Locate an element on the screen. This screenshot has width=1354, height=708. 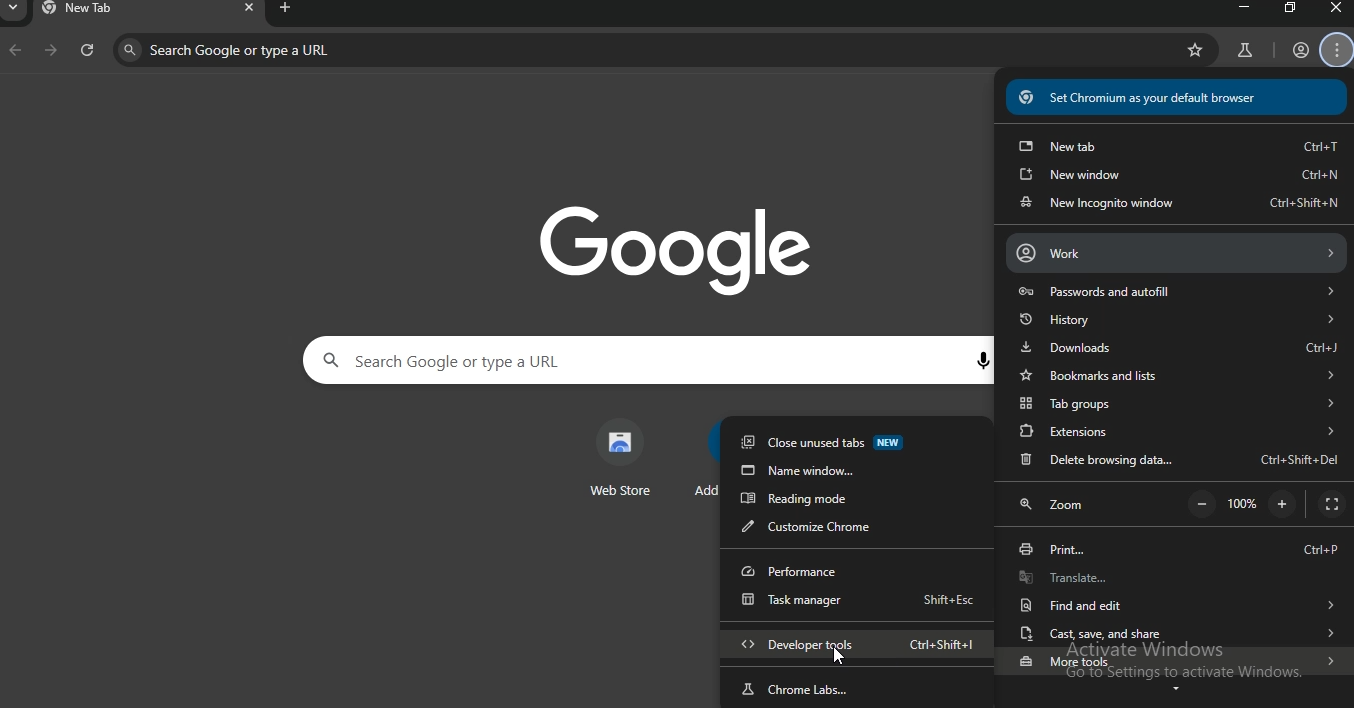
close is located at coordinates (247, 10).